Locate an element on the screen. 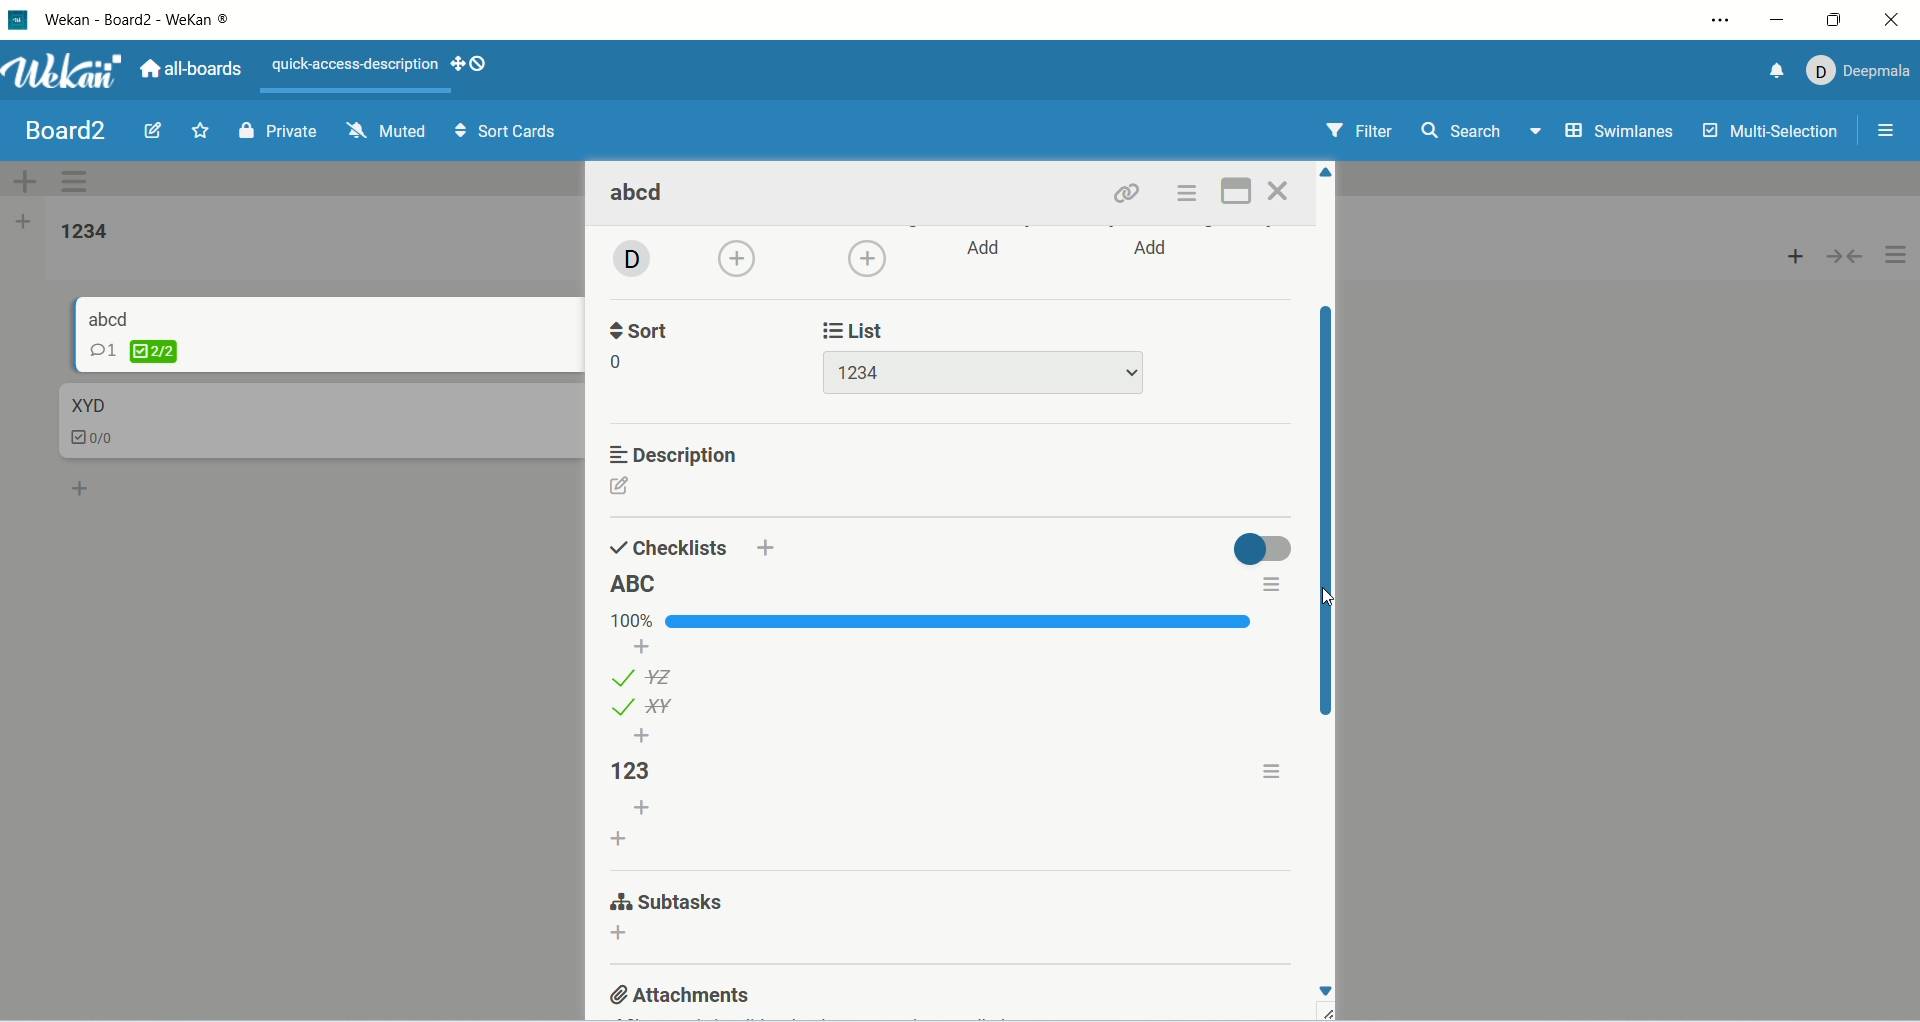 This screenshot has height=1022, width=1920. toggle button is located at coordinates (1261, 549).